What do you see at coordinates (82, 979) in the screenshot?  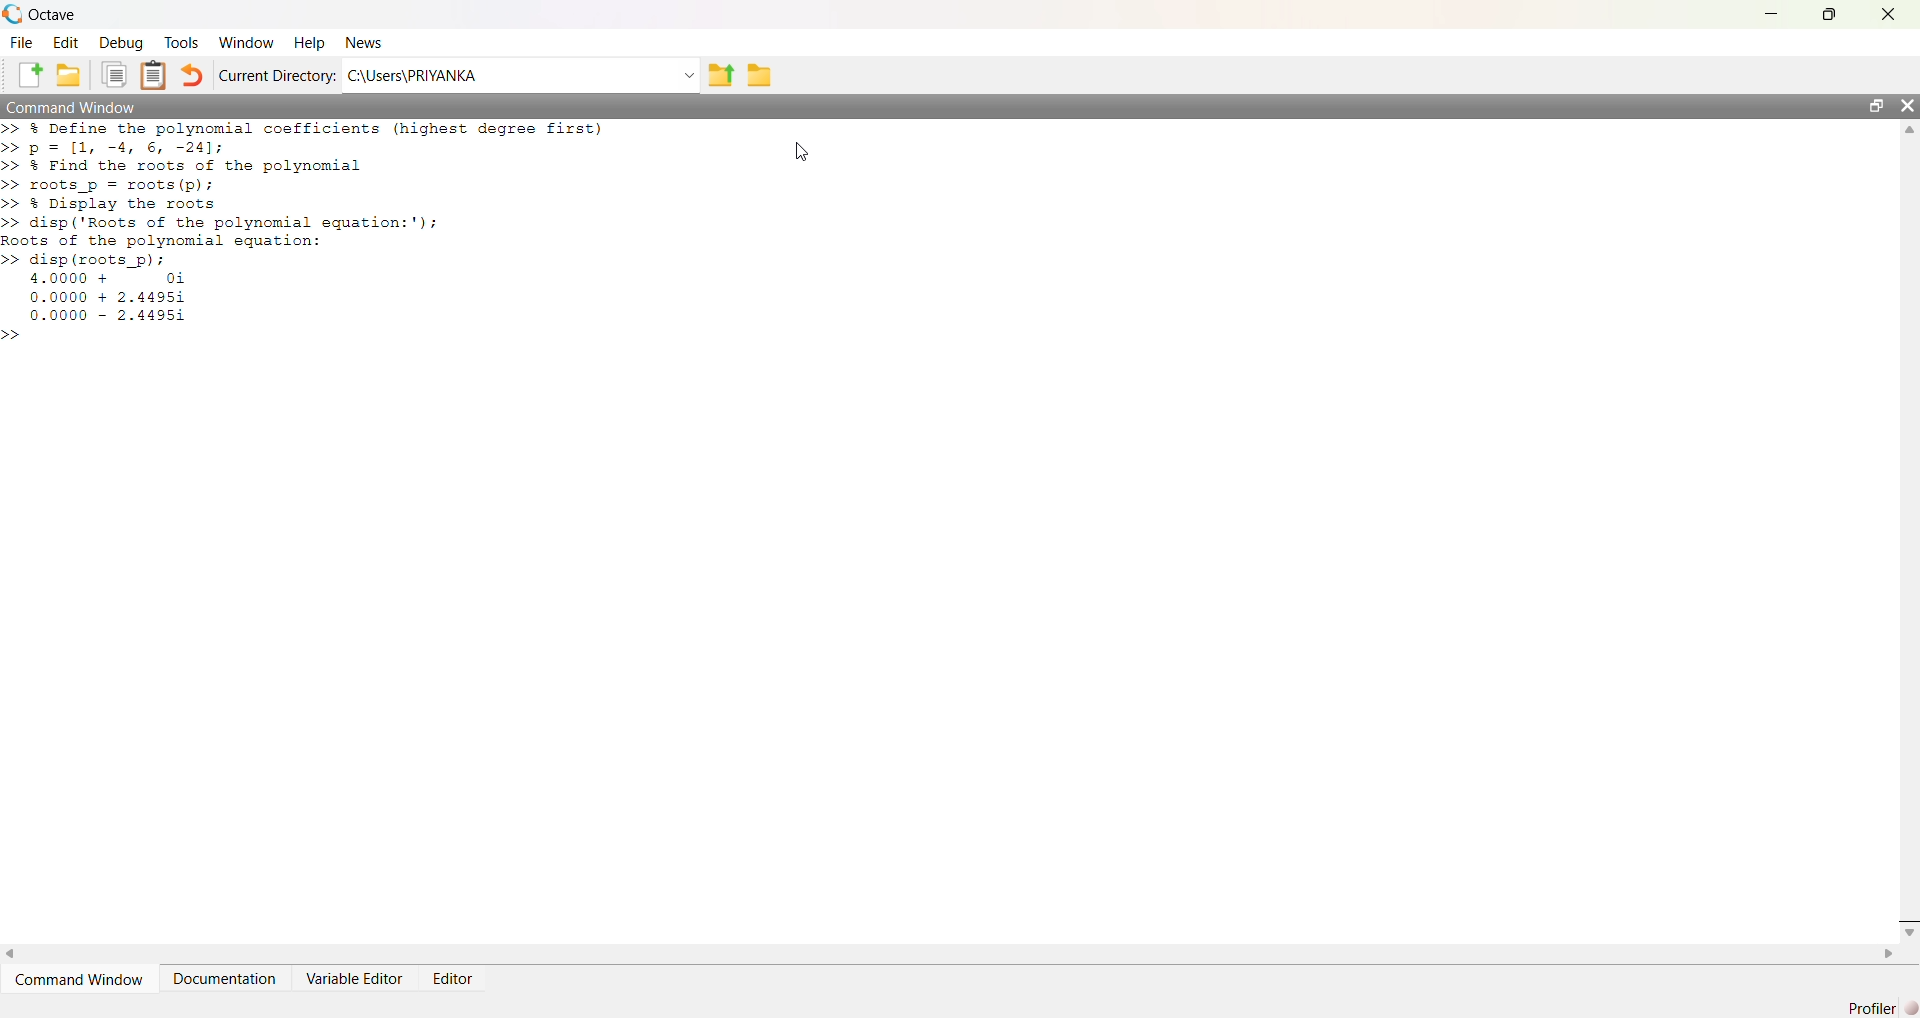 I see `Command Window` at bounding box center [82, 979].